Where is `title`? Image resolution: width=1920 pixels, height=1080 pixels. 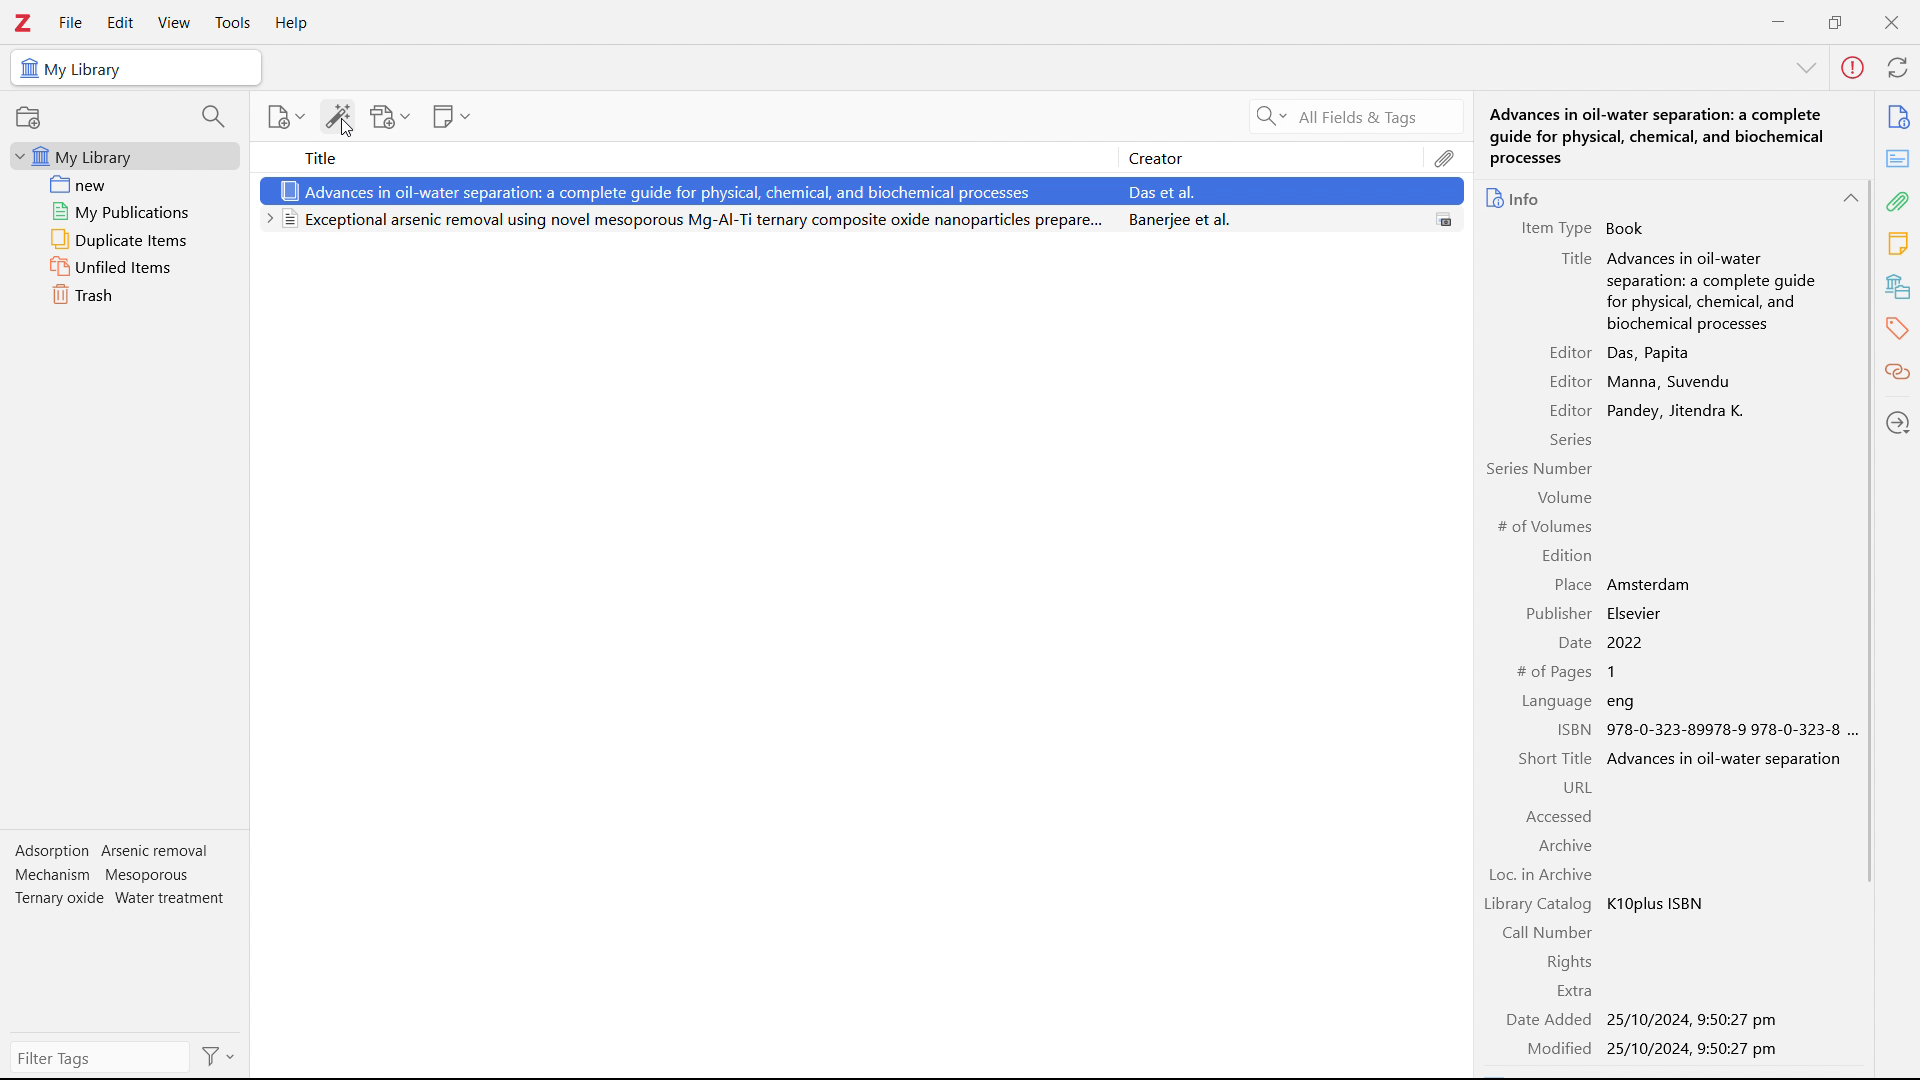 title is located at coordinates (1574, 257).